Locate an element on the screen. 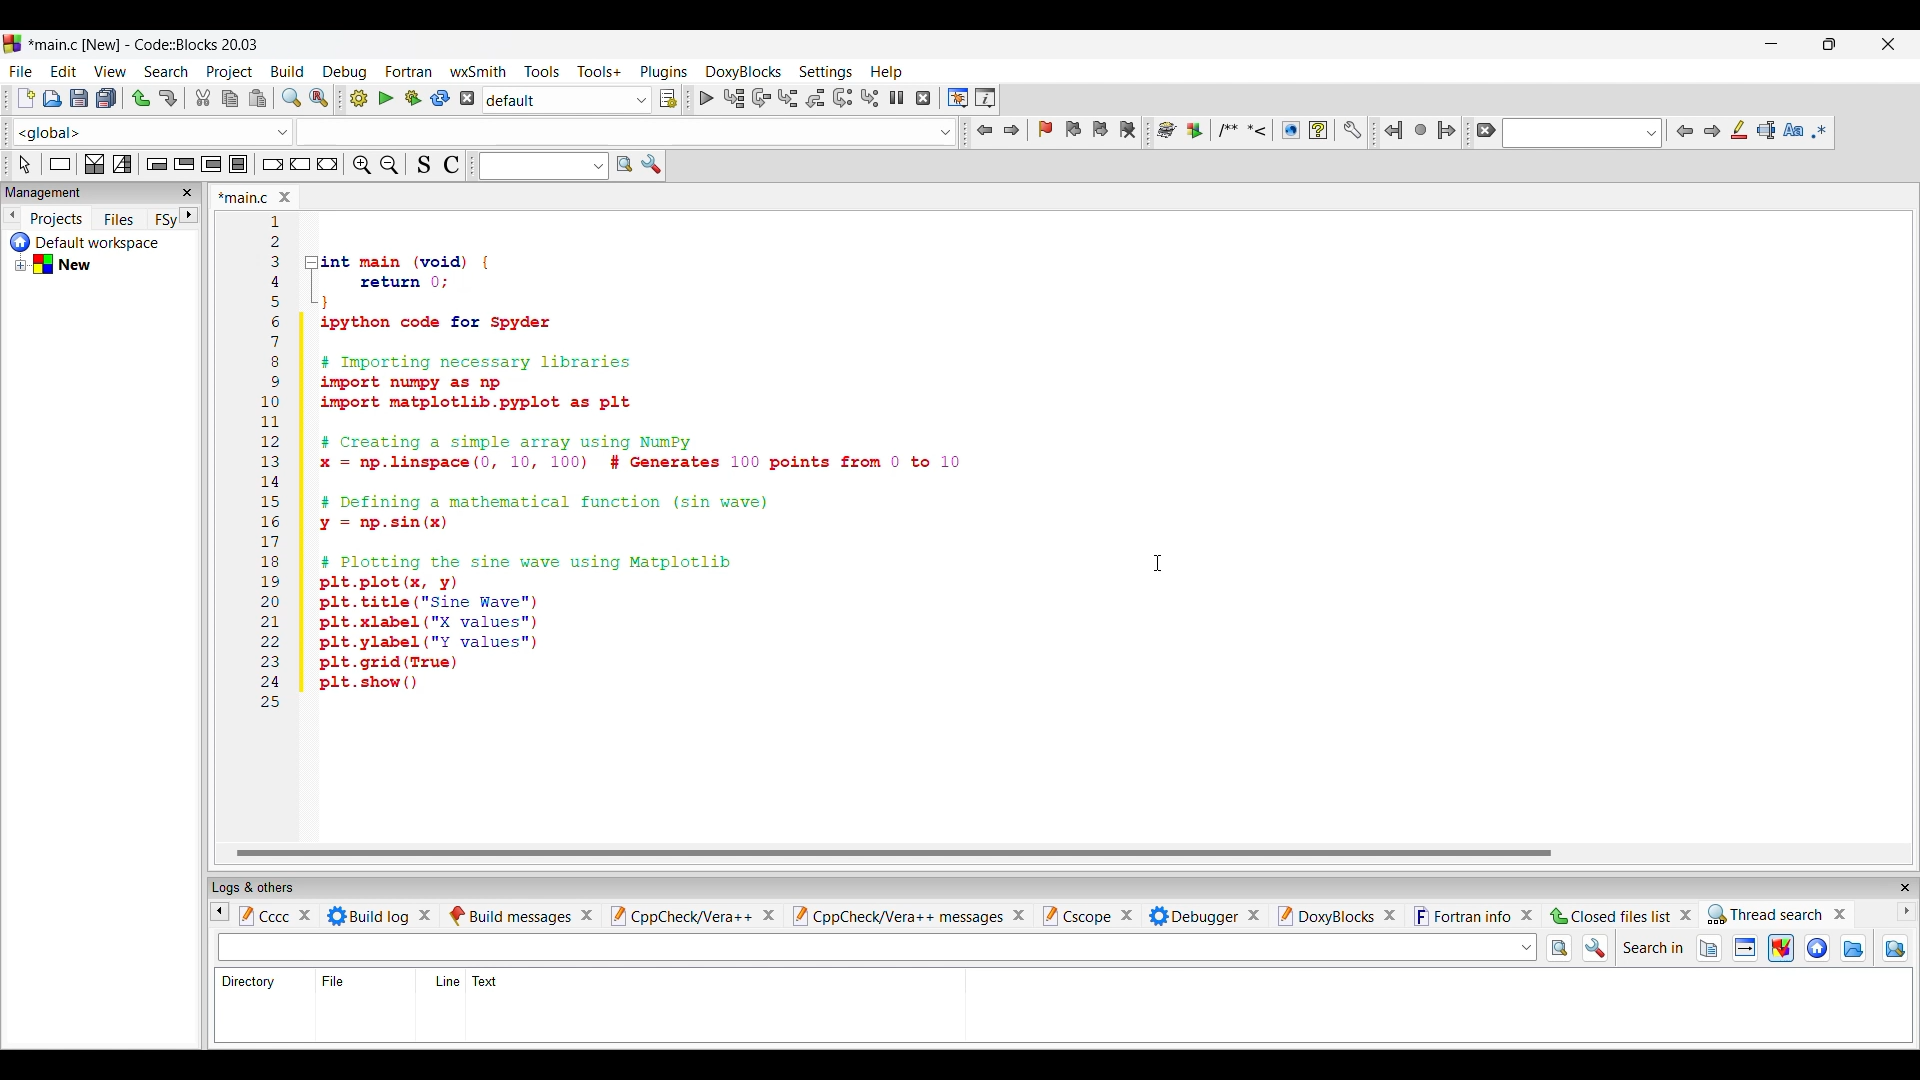  Tools menu is located at coordinates (542, 71).